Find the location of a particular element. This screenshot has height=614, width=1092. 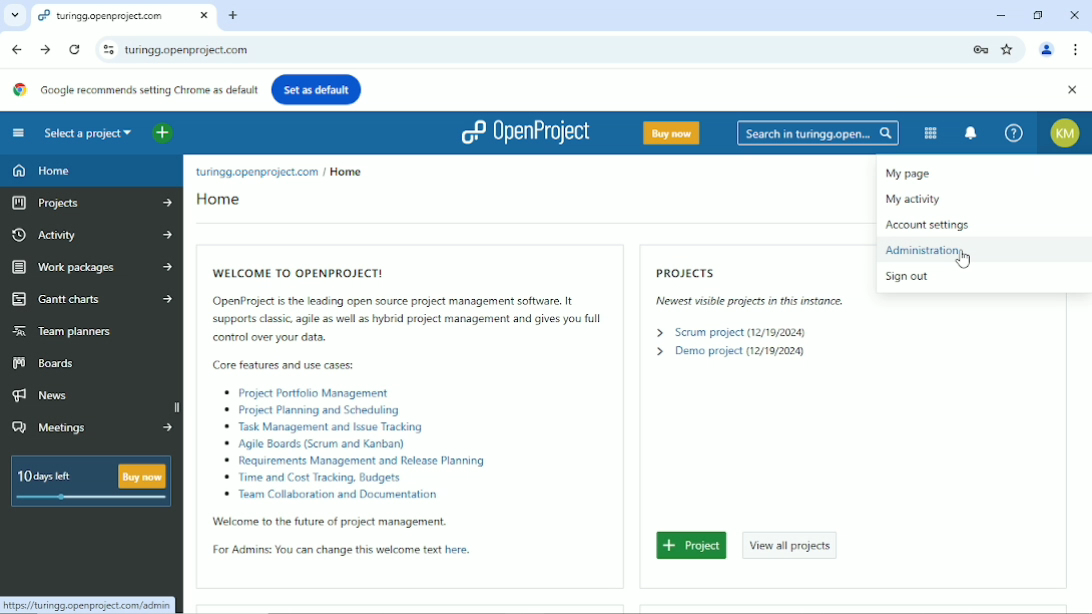

To notification center is located at coordinates (972, 132).